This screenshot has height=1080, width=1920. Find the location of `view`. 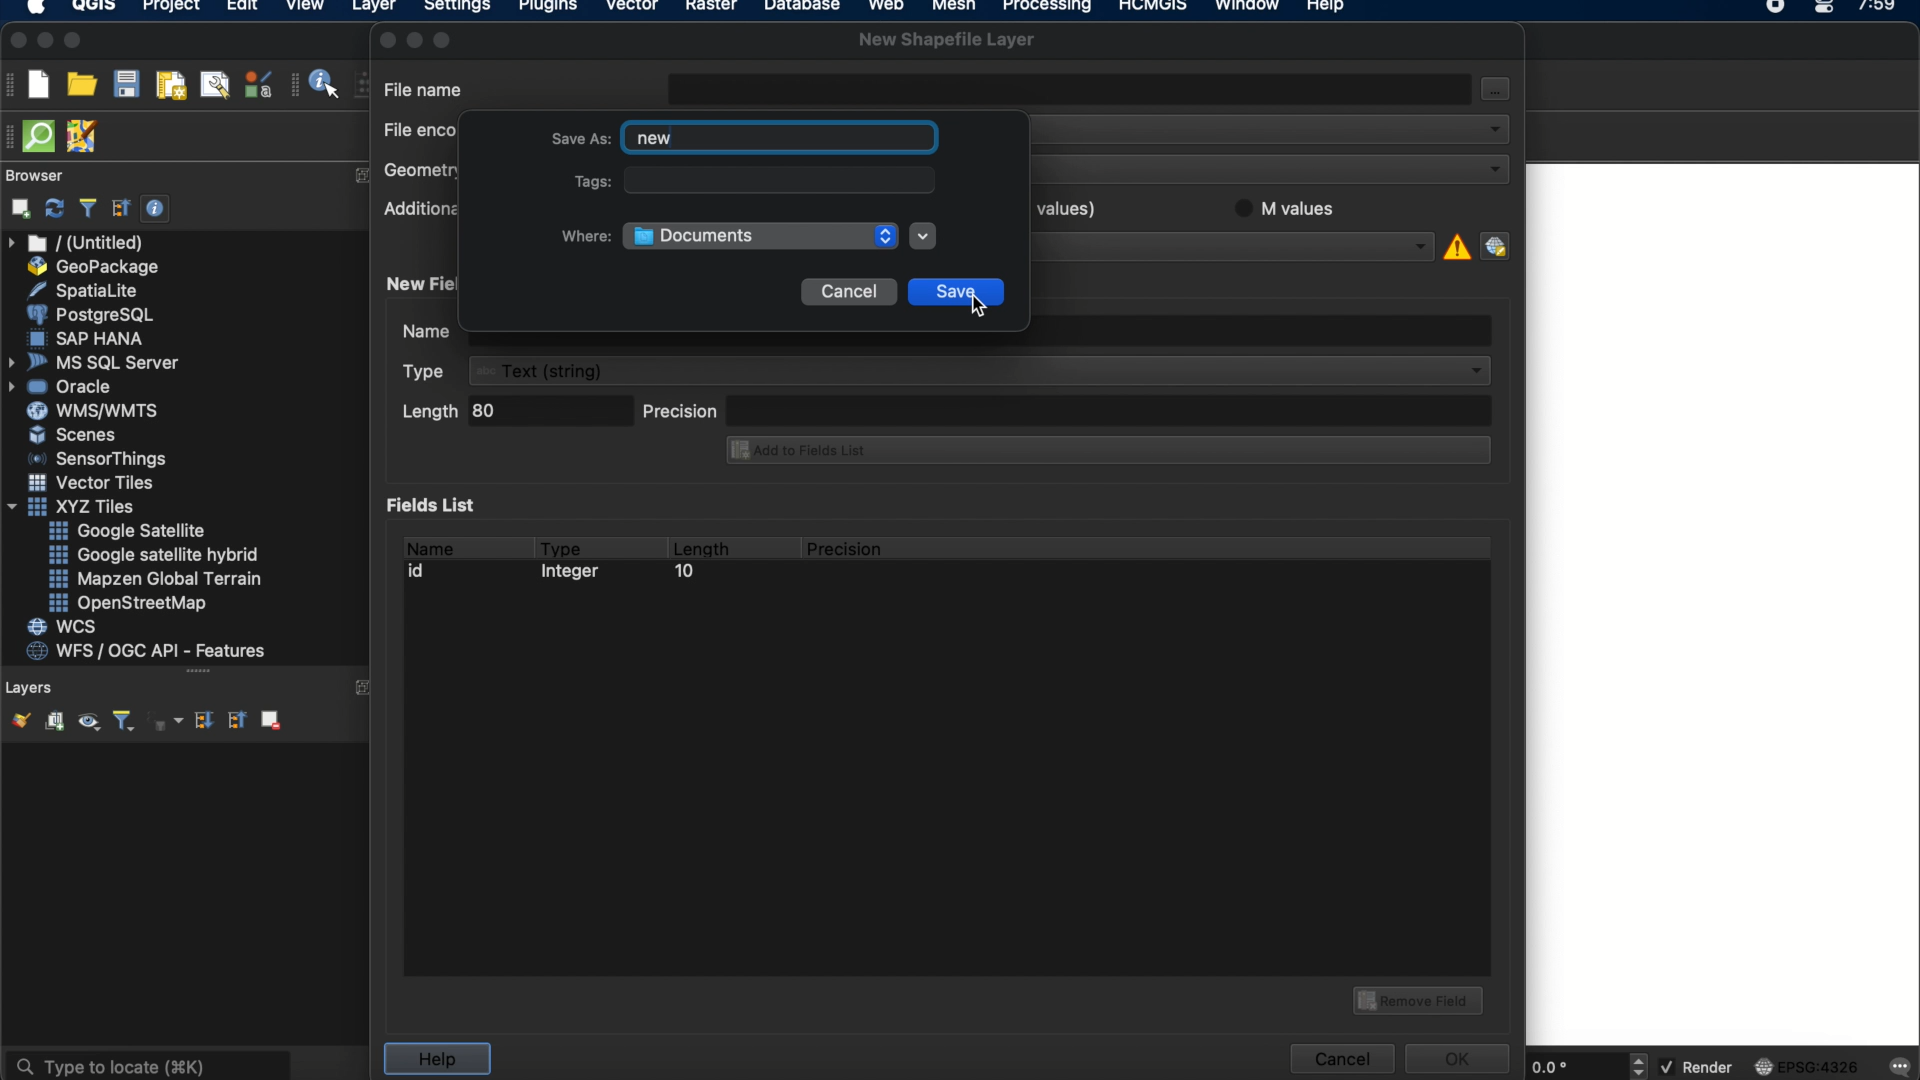

view is located at coordinates (305, 8).